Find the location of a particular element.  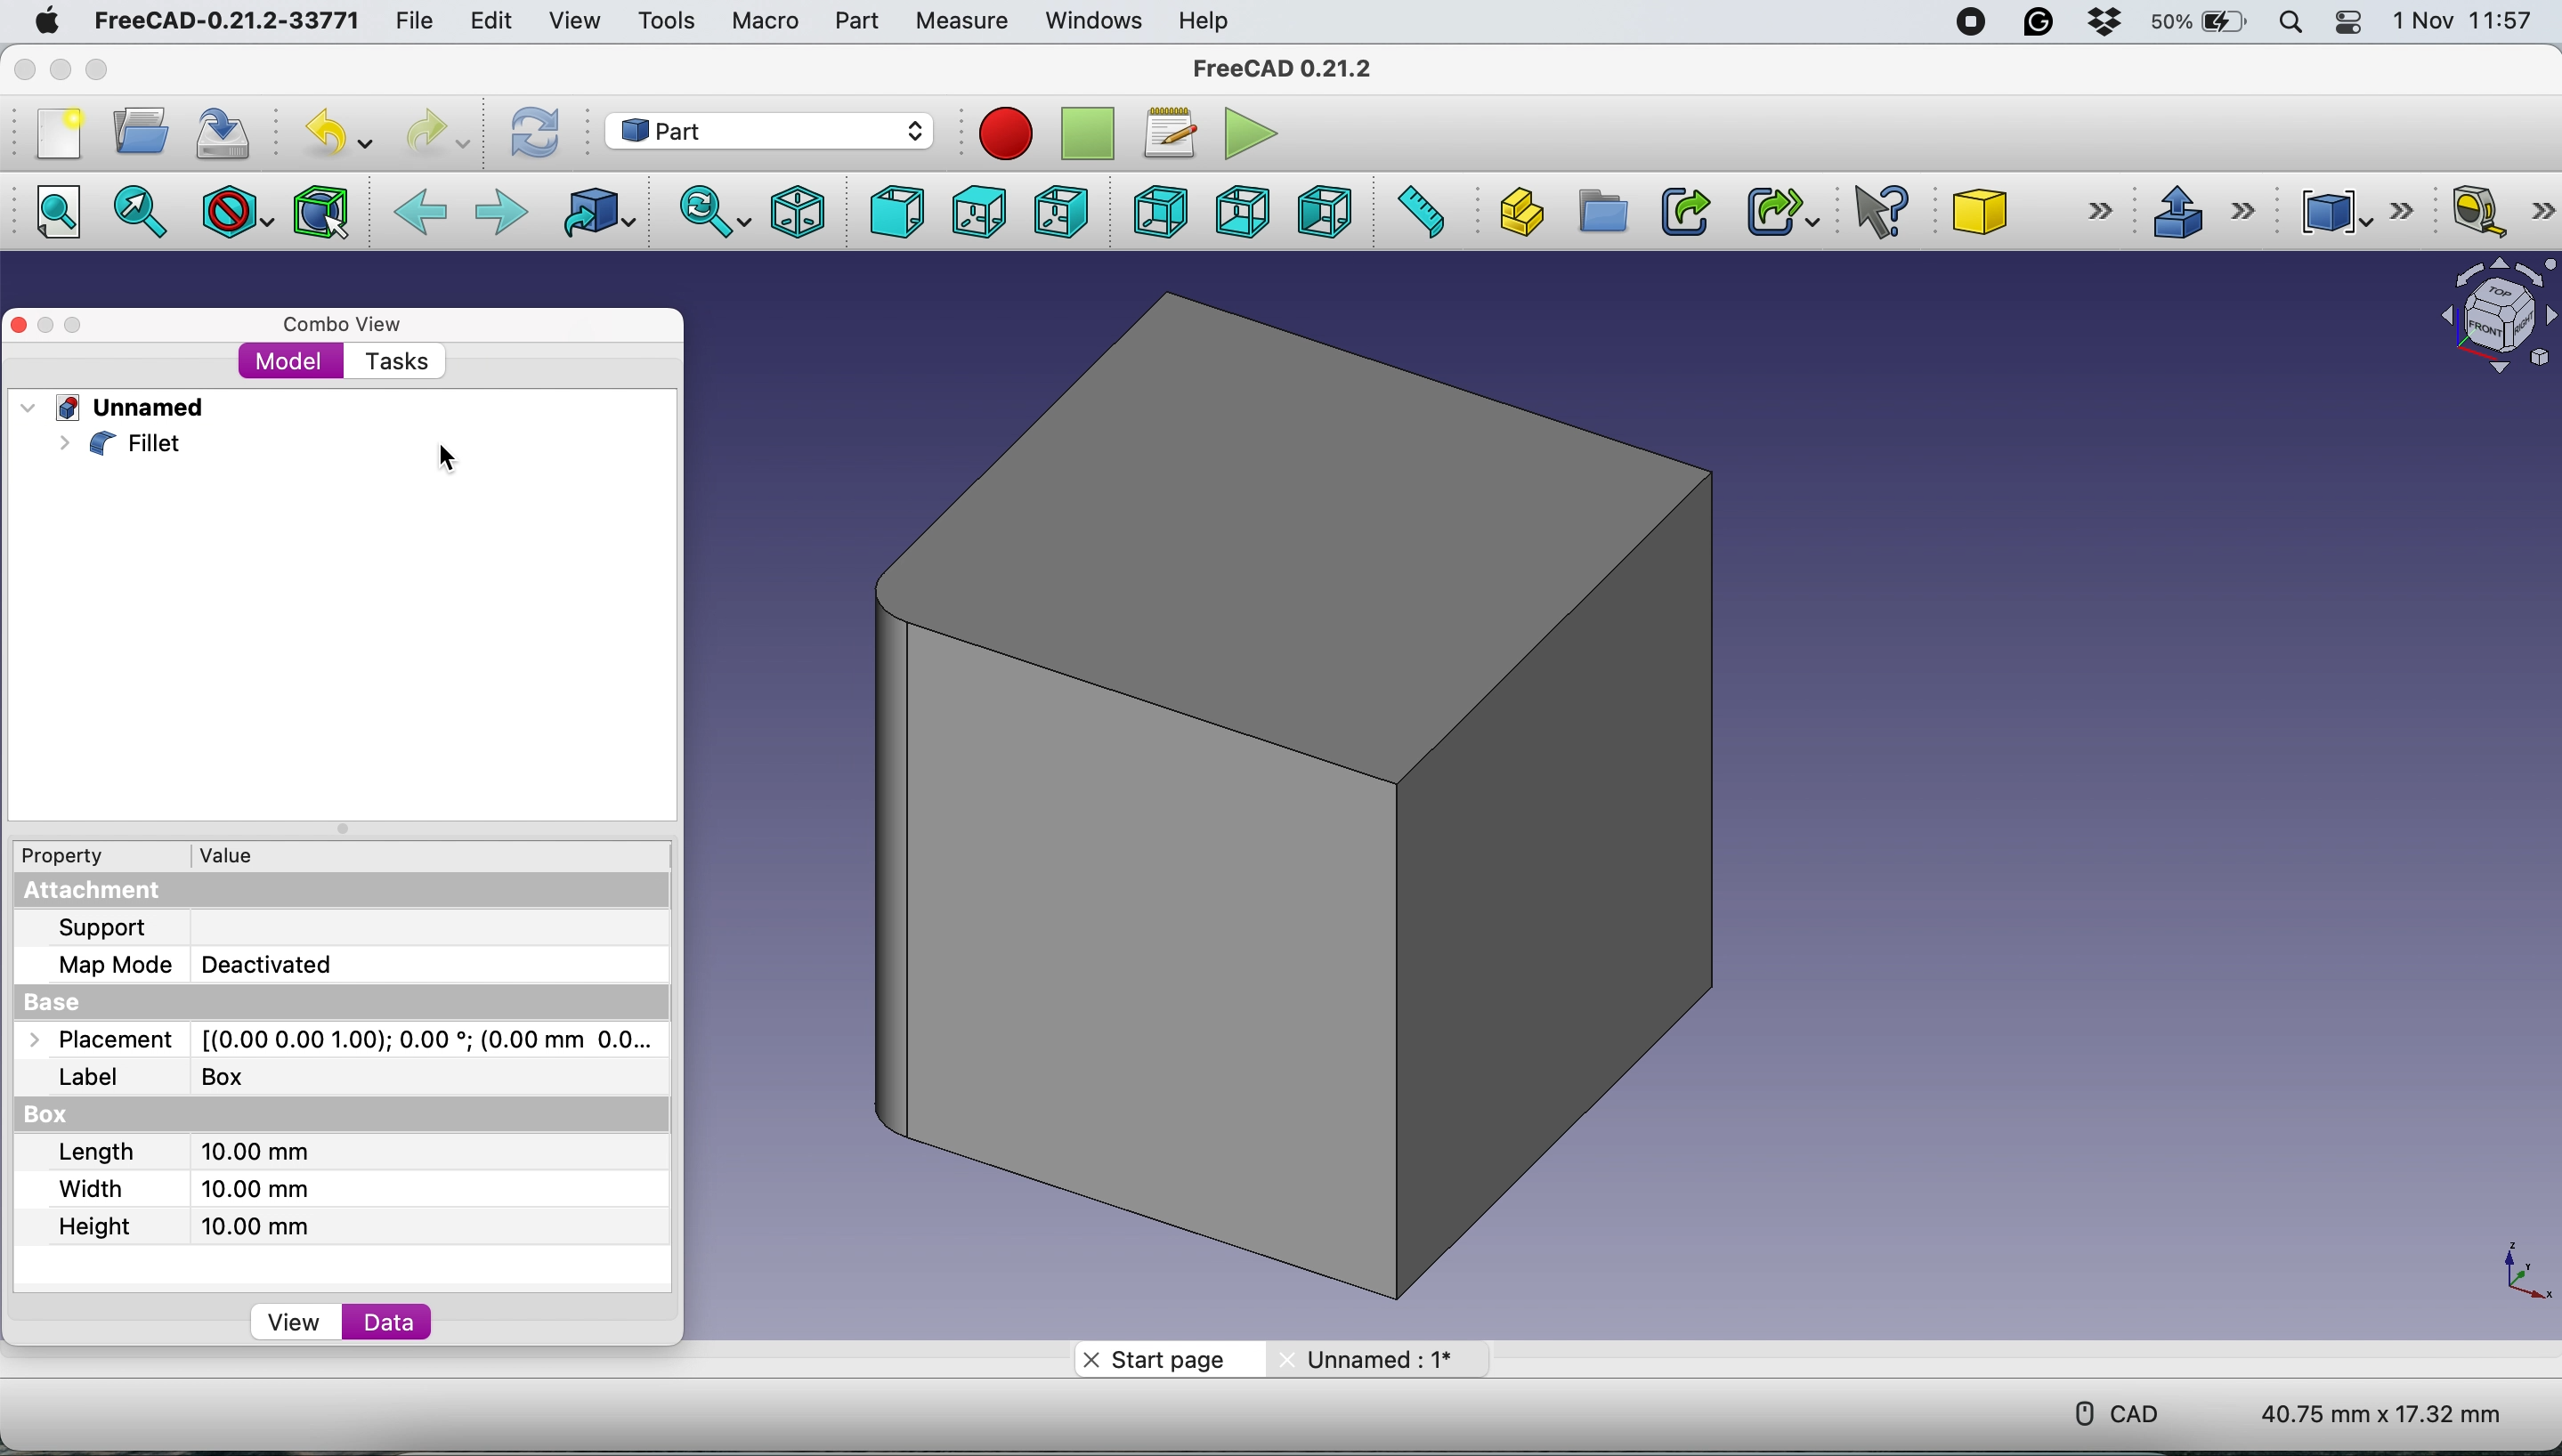

open is located at coordinates (137, 132).